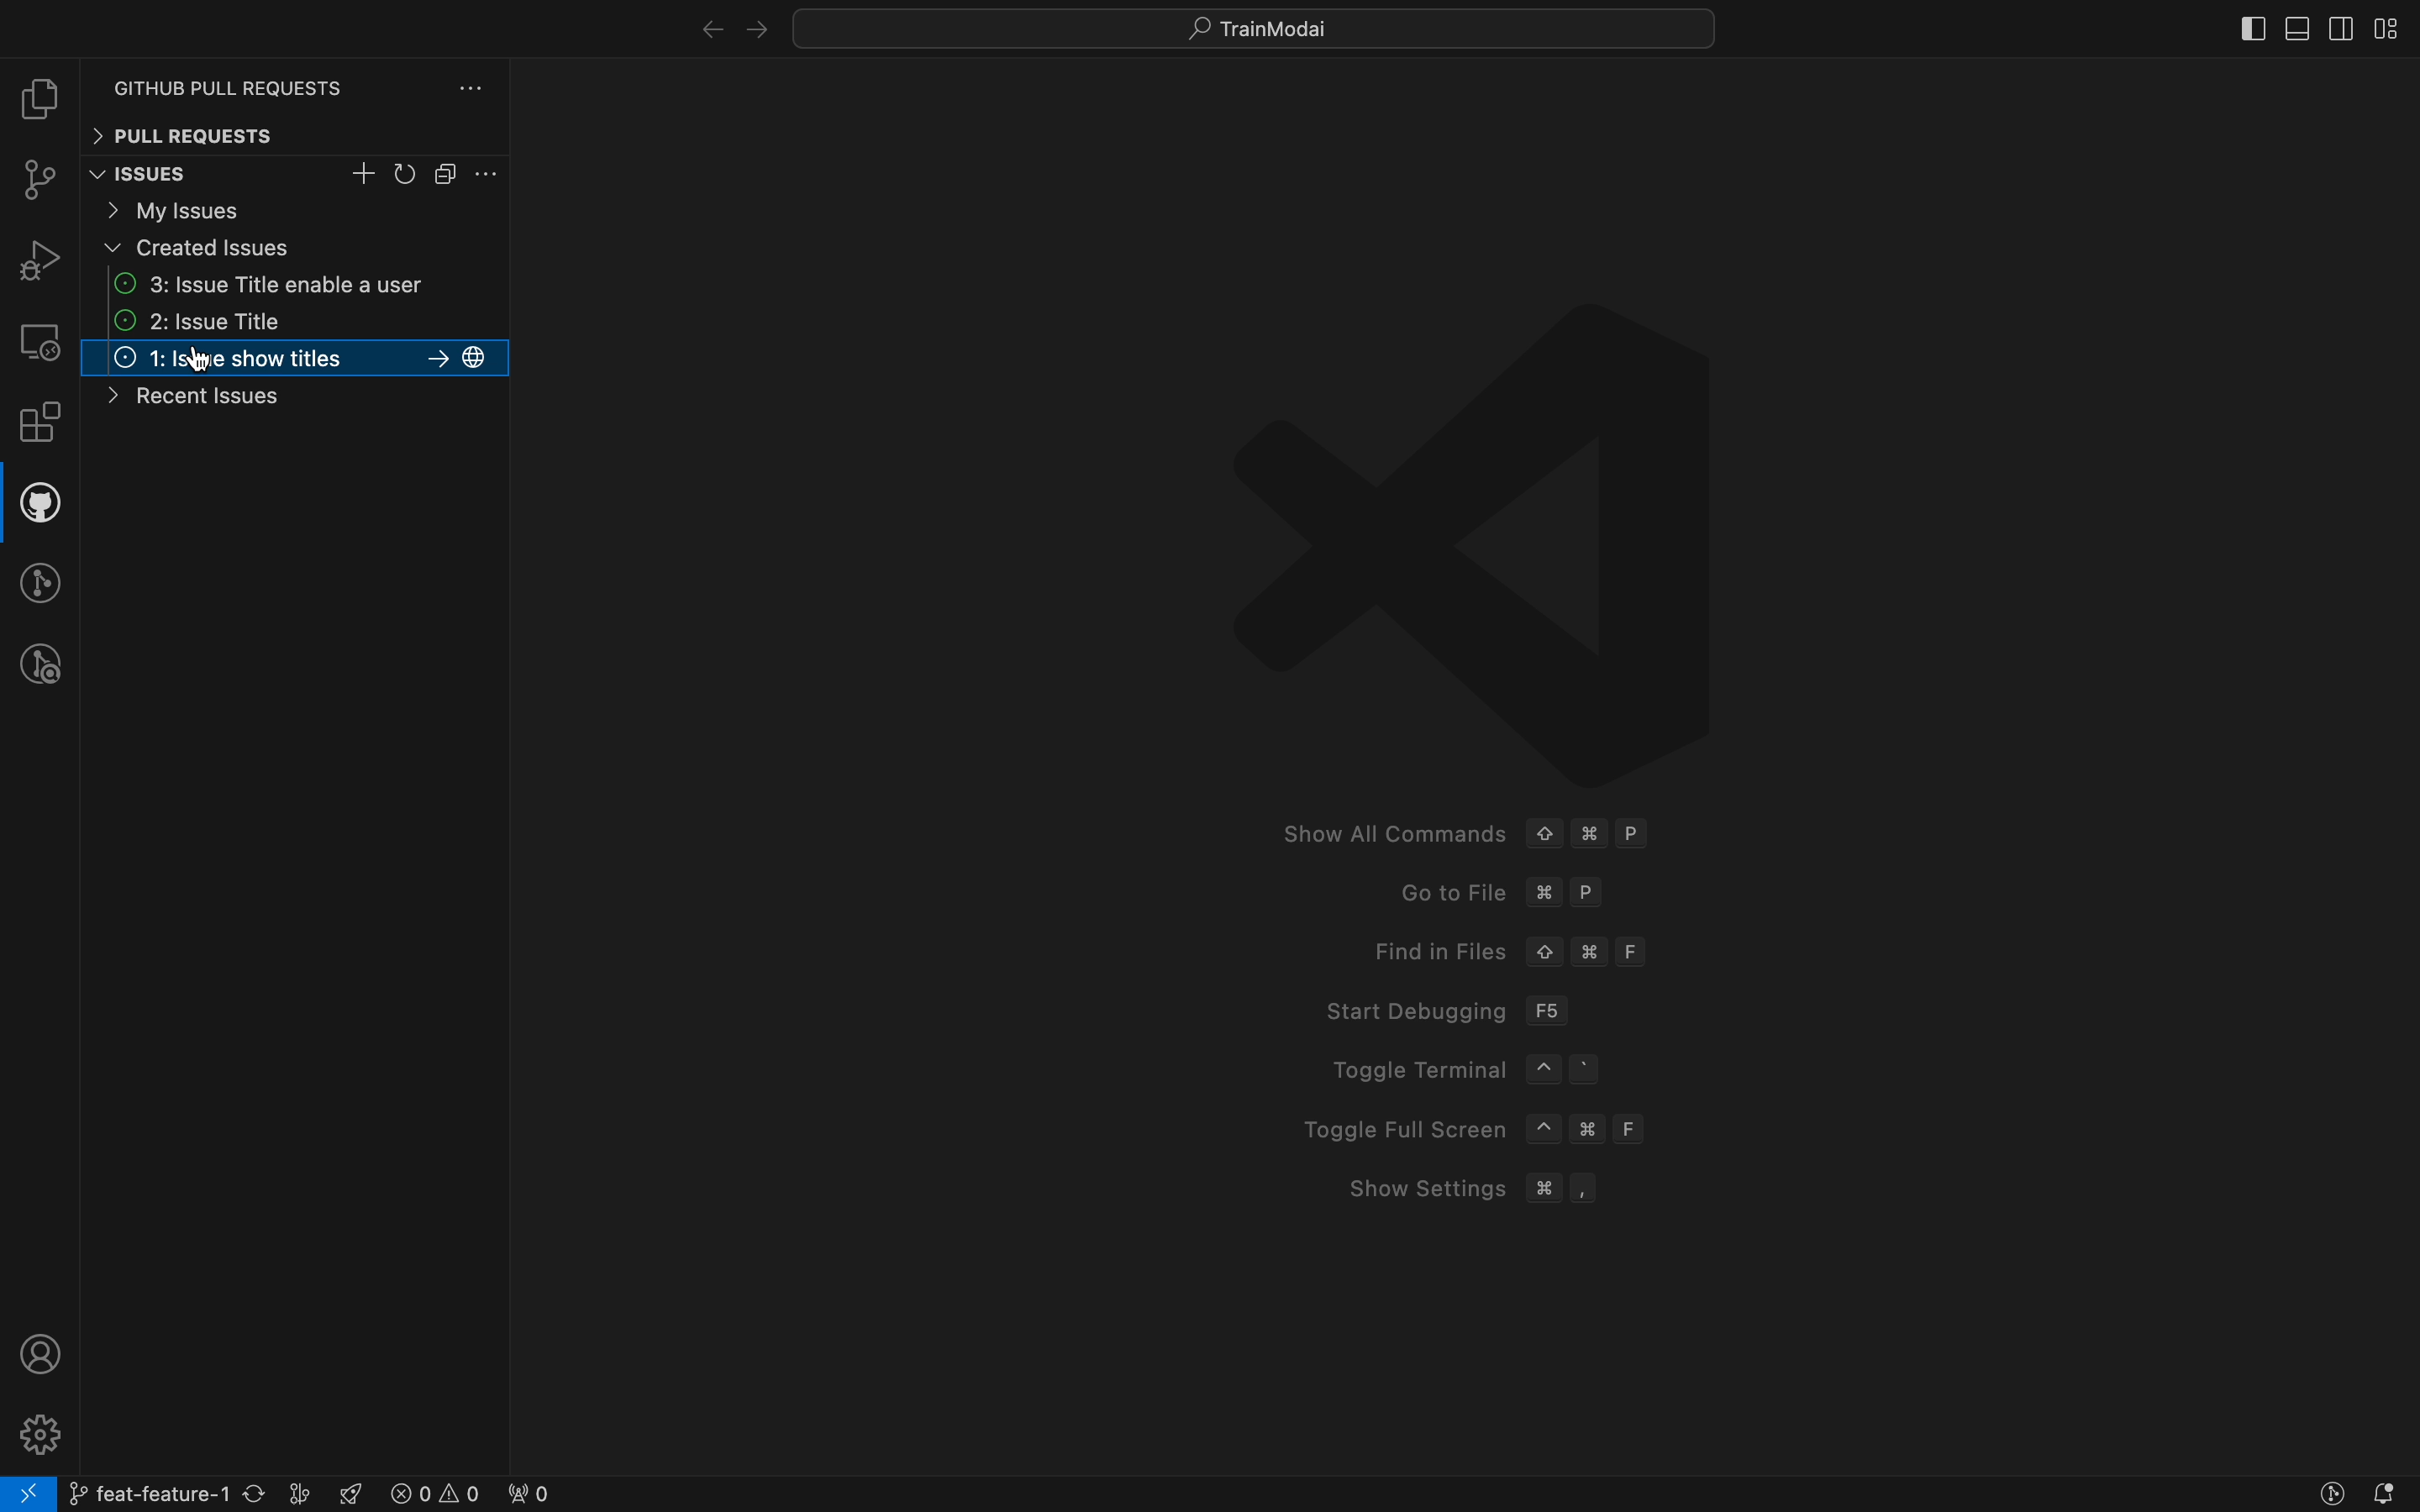 This screenshot has height=1512, width=2420. Describe the element at coordinates (447, 174) in the screenshot. I see `select bar` at that location.